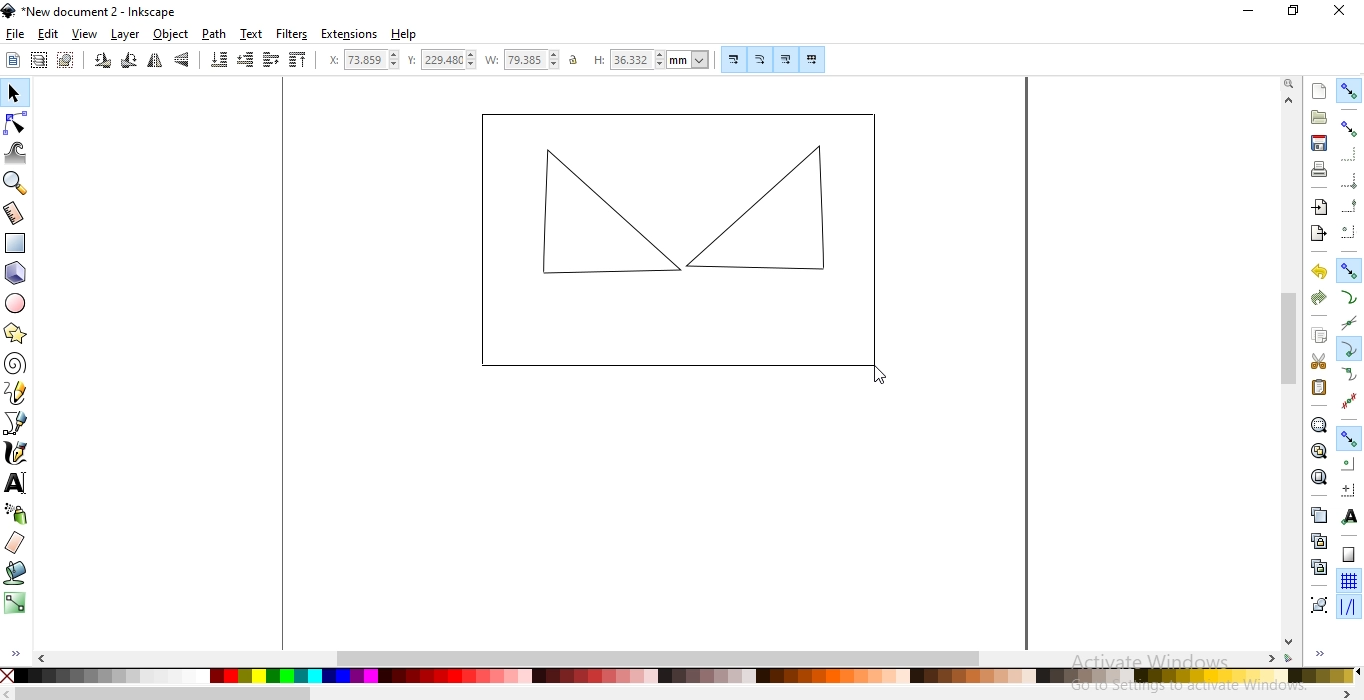  Describe the element at coordinates (15, 212) in the screenshot. I see `measurement tool` at that location.